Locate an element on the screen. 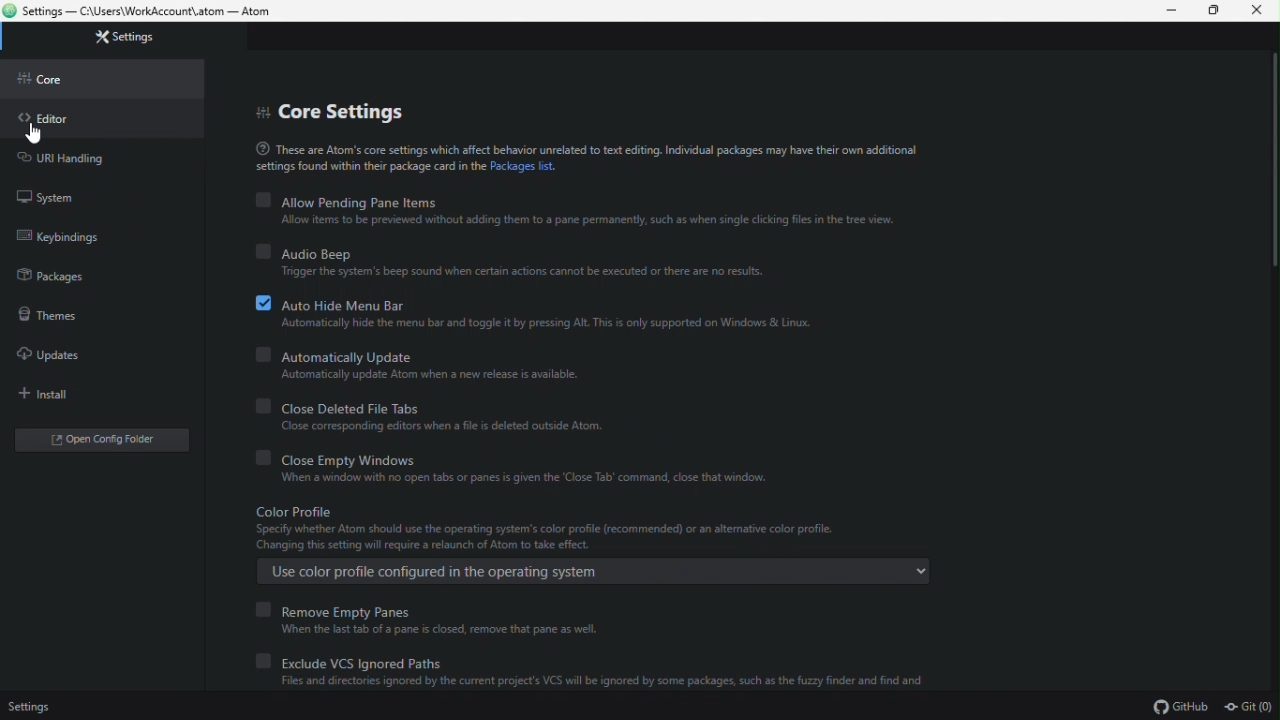 This screenshot has height=720, width=1280. Close is located at coordinates (1258, 11).